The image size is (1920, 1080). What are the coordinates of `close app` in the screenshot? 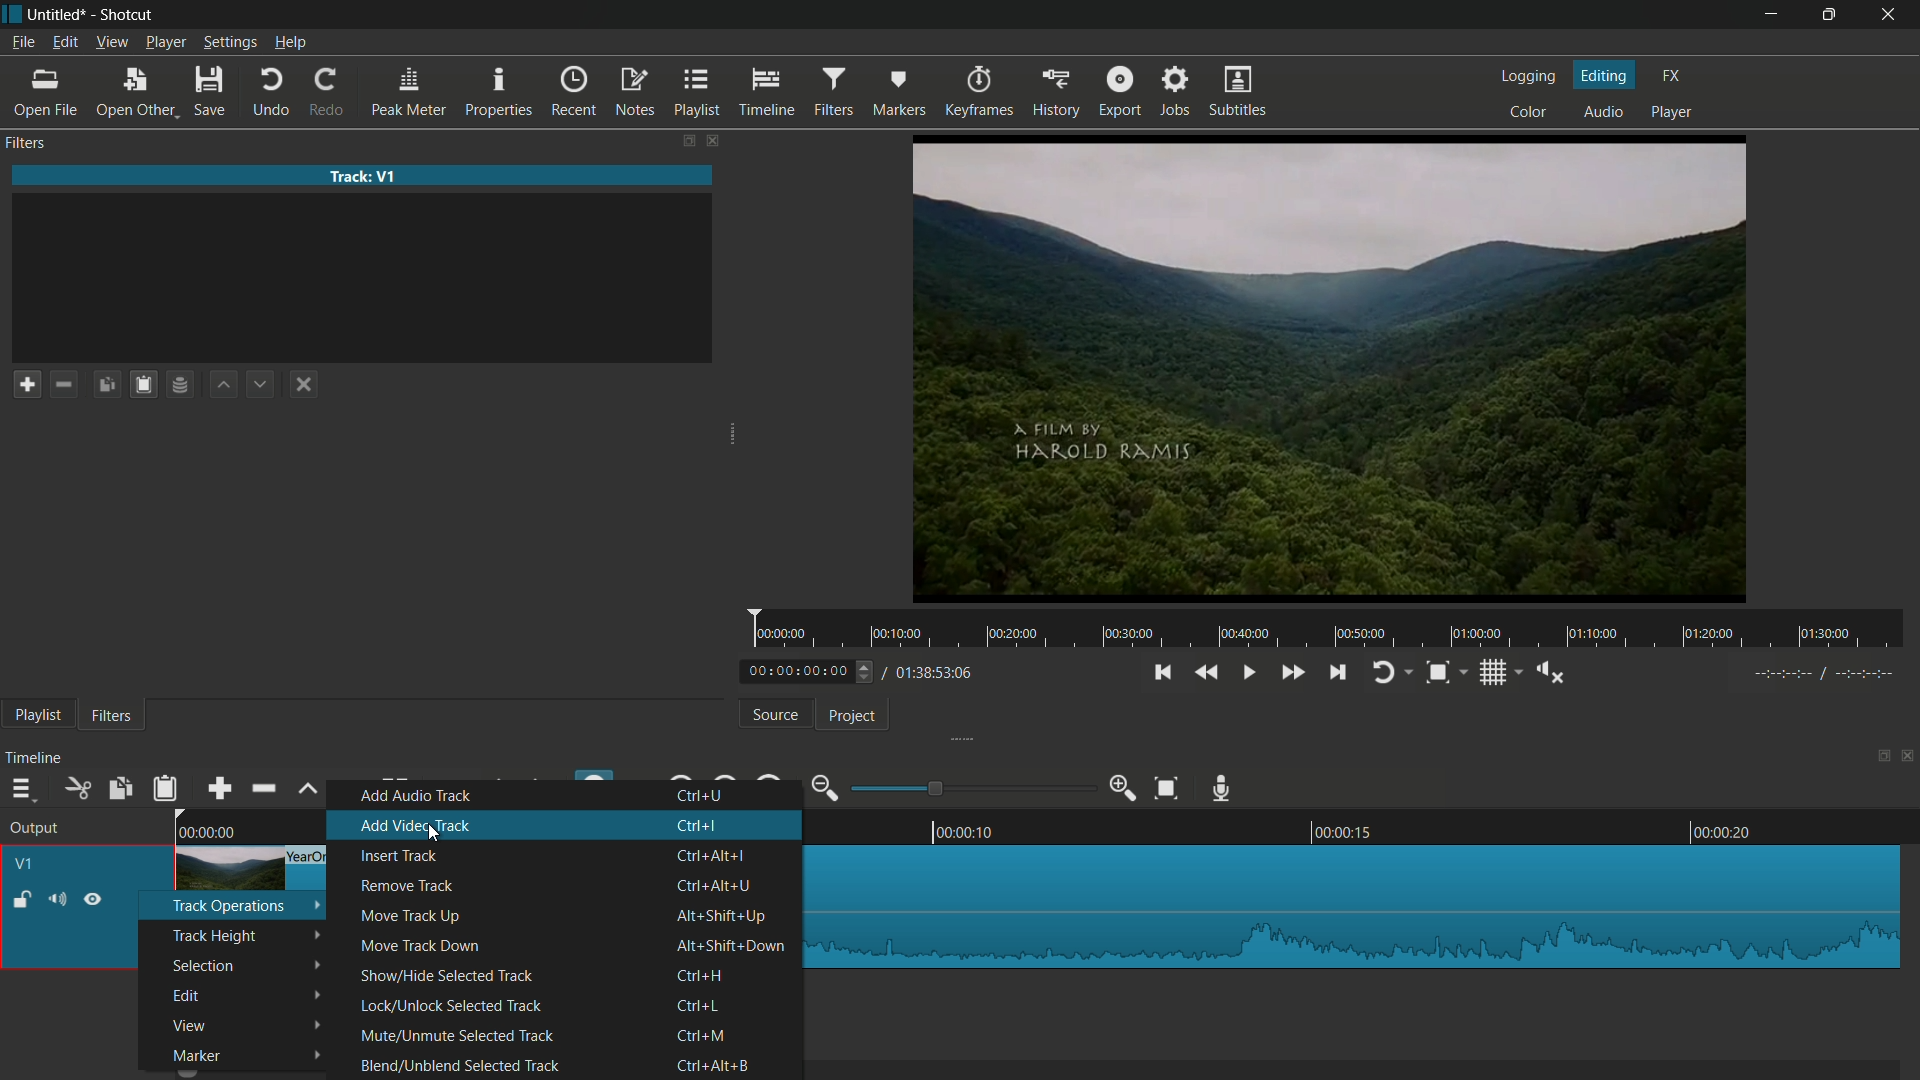 It's located at (1891, 15).